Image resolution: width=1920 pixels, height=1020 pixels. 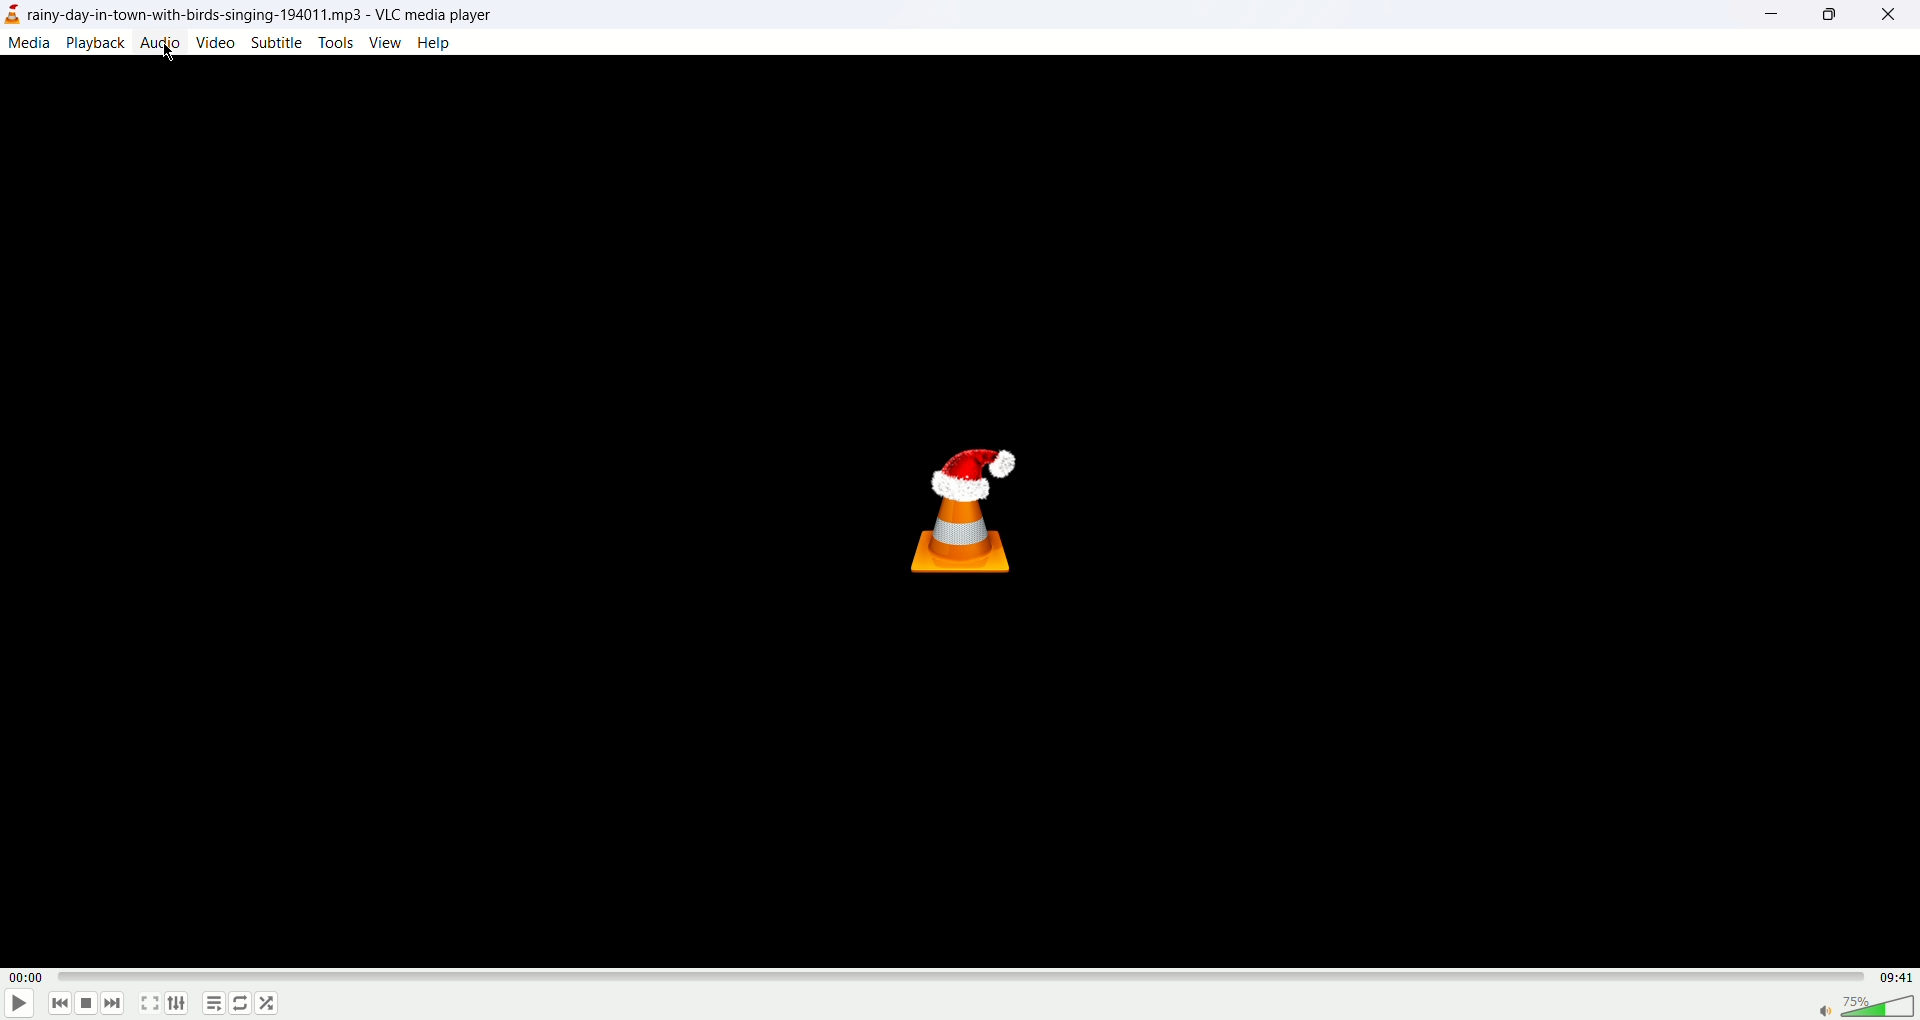 I want to click on shuffle, so click(x=269, y=1003).